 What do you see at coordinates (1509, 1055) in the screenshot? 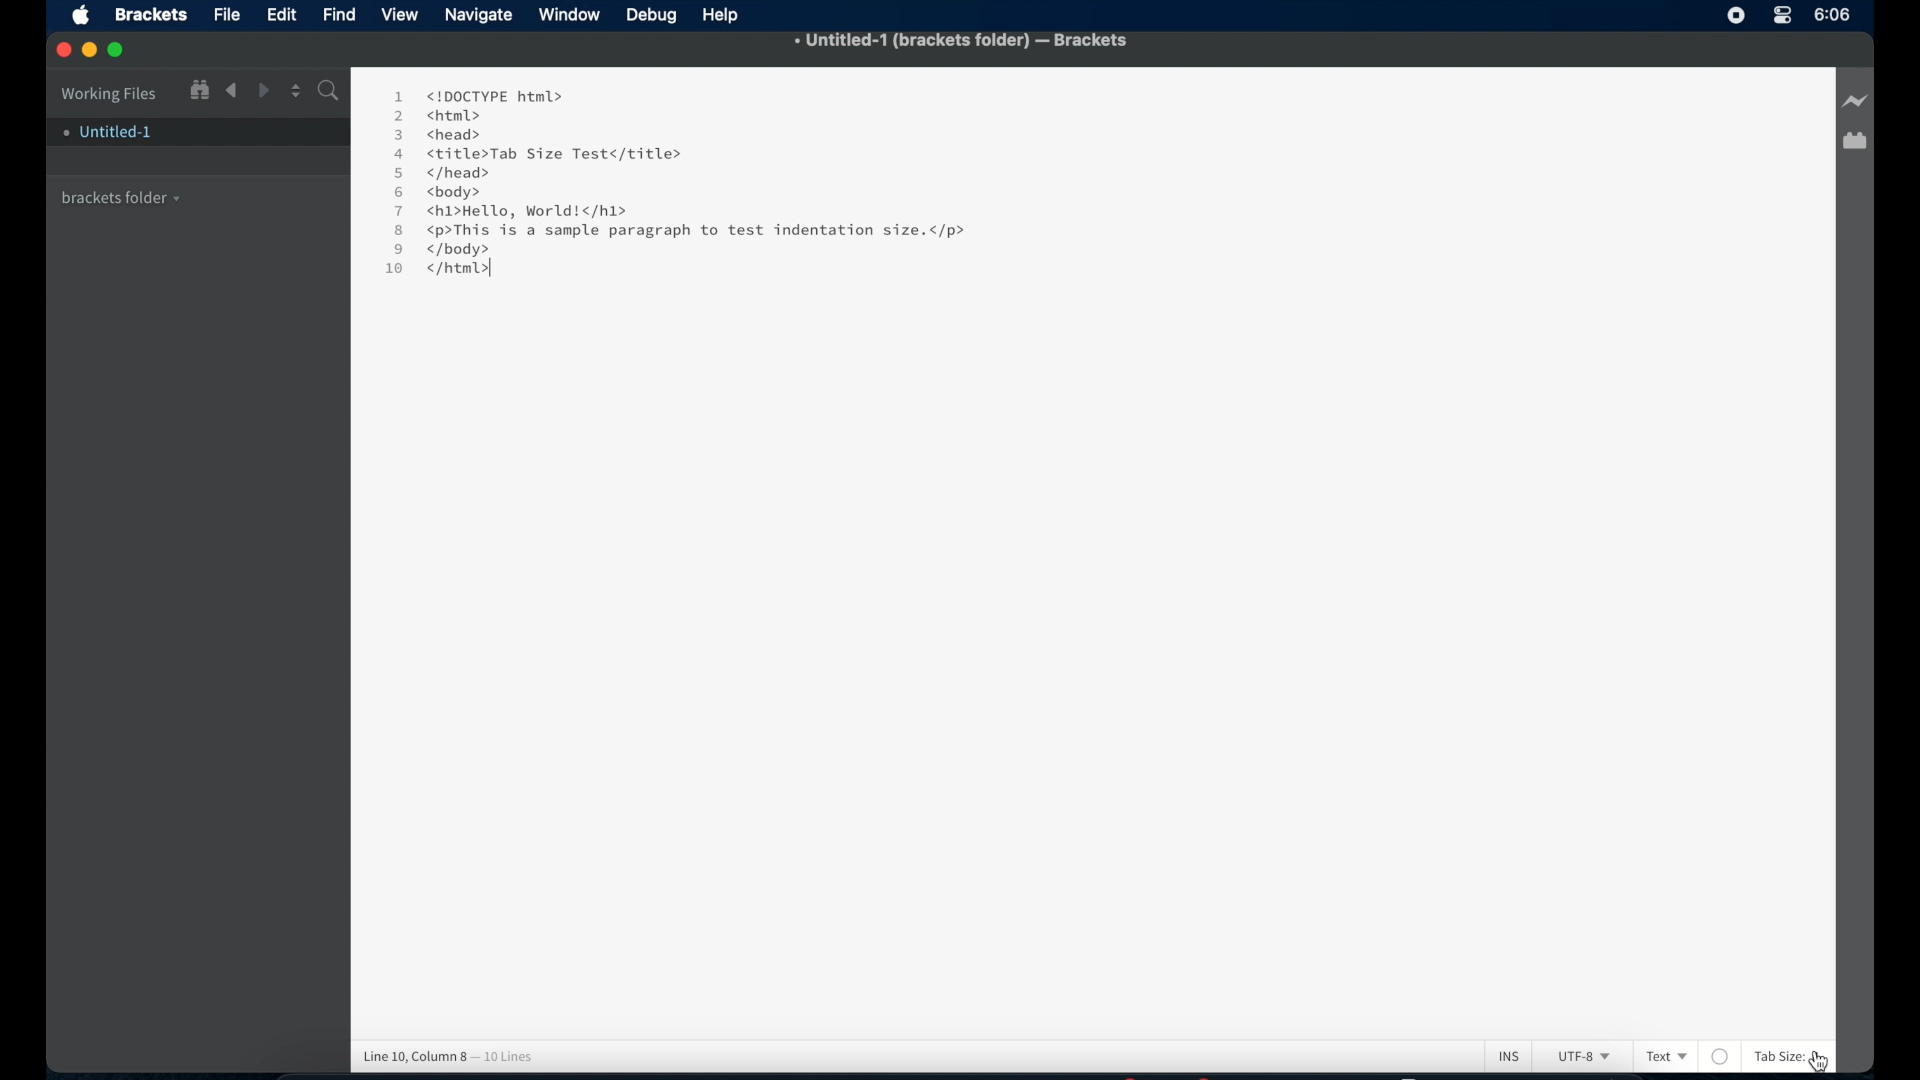
I see `INS` at bounding box center [1509, 1055].